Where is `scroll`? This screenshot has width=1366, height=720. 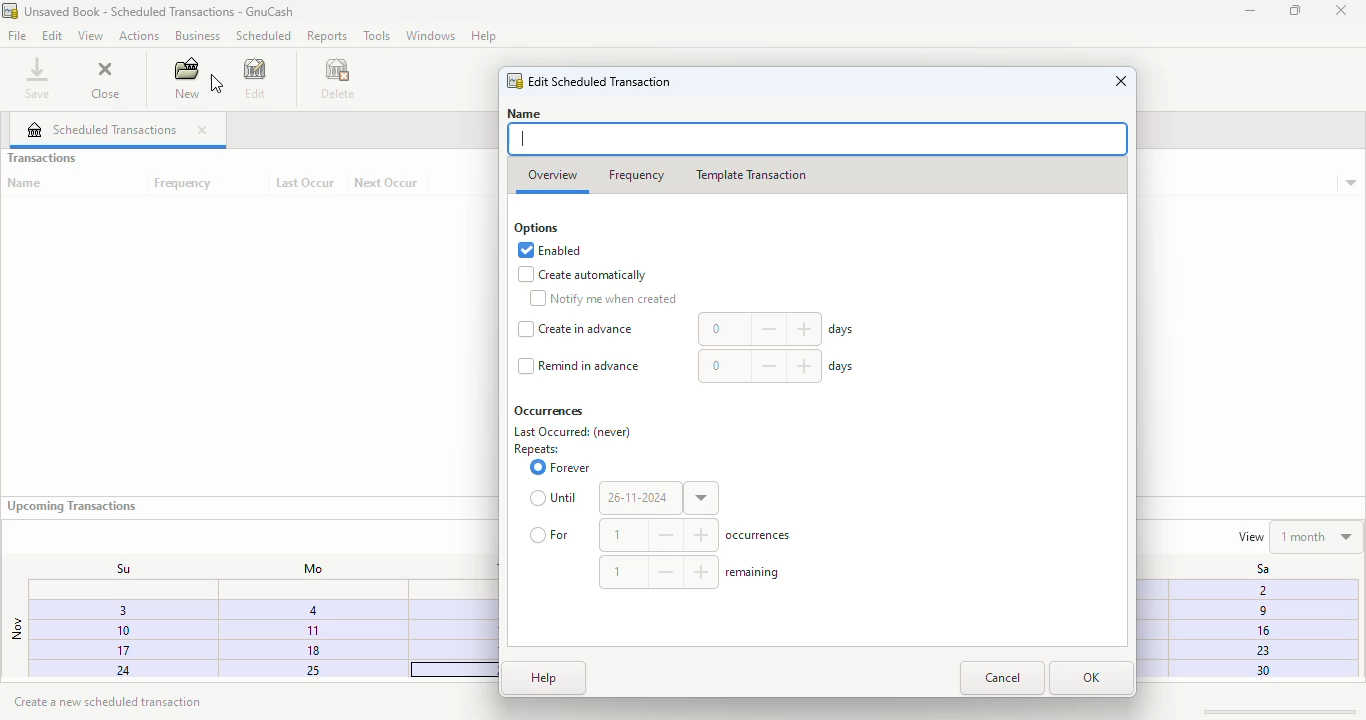
scroll is located at coordinates (1277, 710).